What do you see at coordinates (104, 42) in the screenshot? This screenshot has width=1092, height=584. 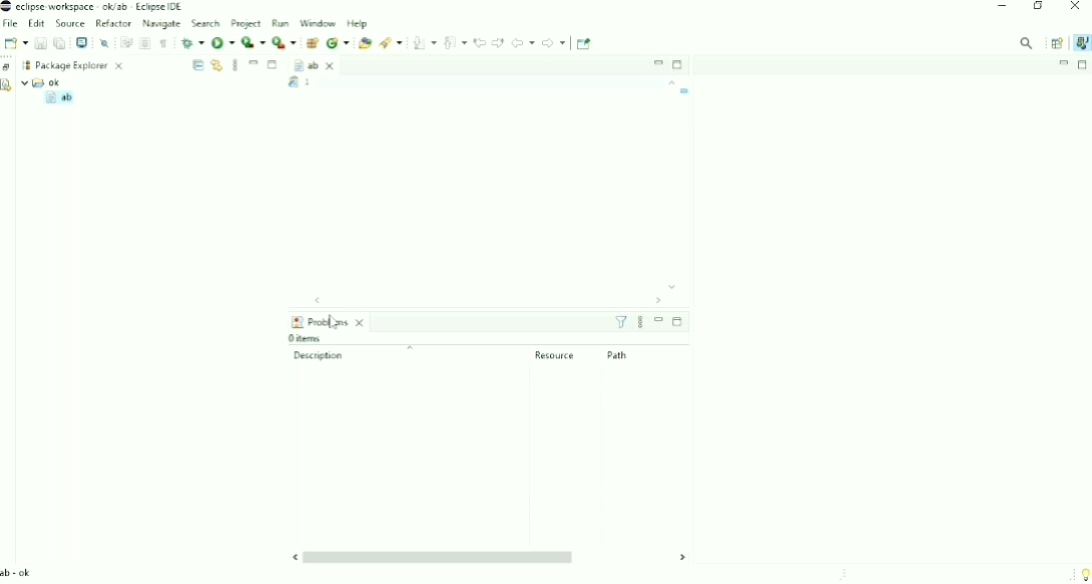 I see `Skip All Breakpoints` at bounding box center [104, 42].